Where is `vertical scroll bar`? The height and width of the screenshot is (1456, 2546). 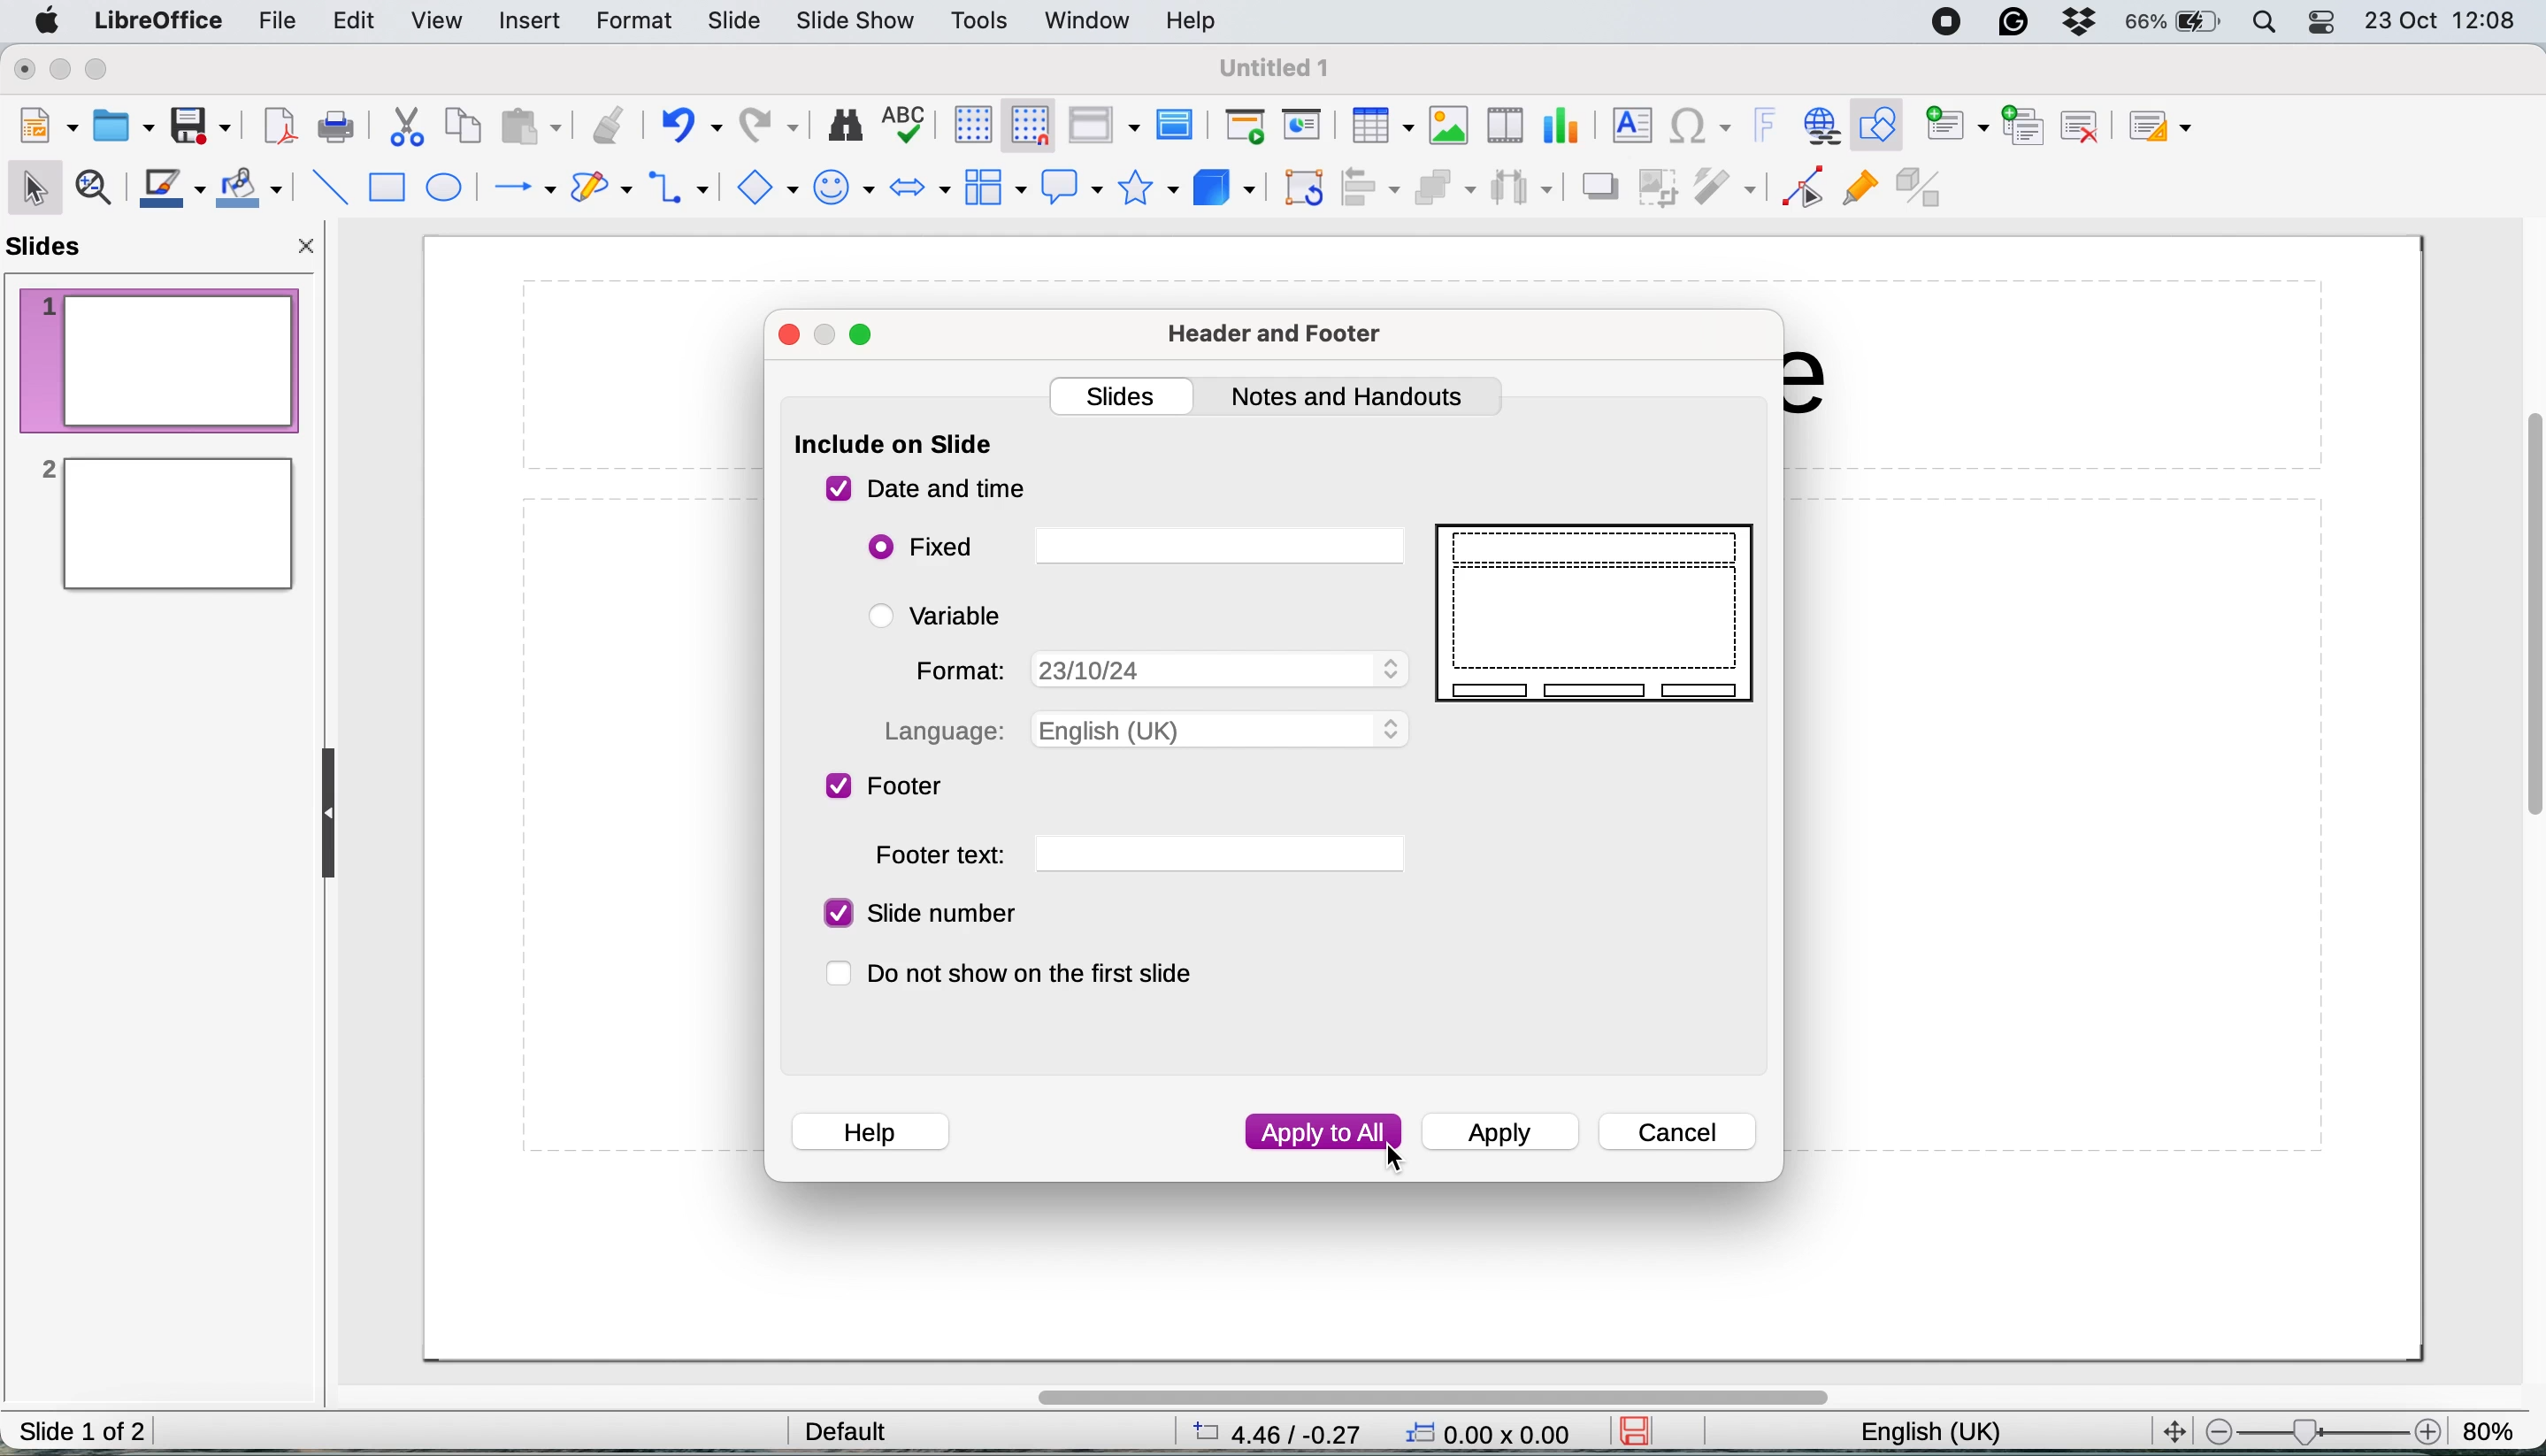
vertical scroll bar is located at coordinates (2522, 635).